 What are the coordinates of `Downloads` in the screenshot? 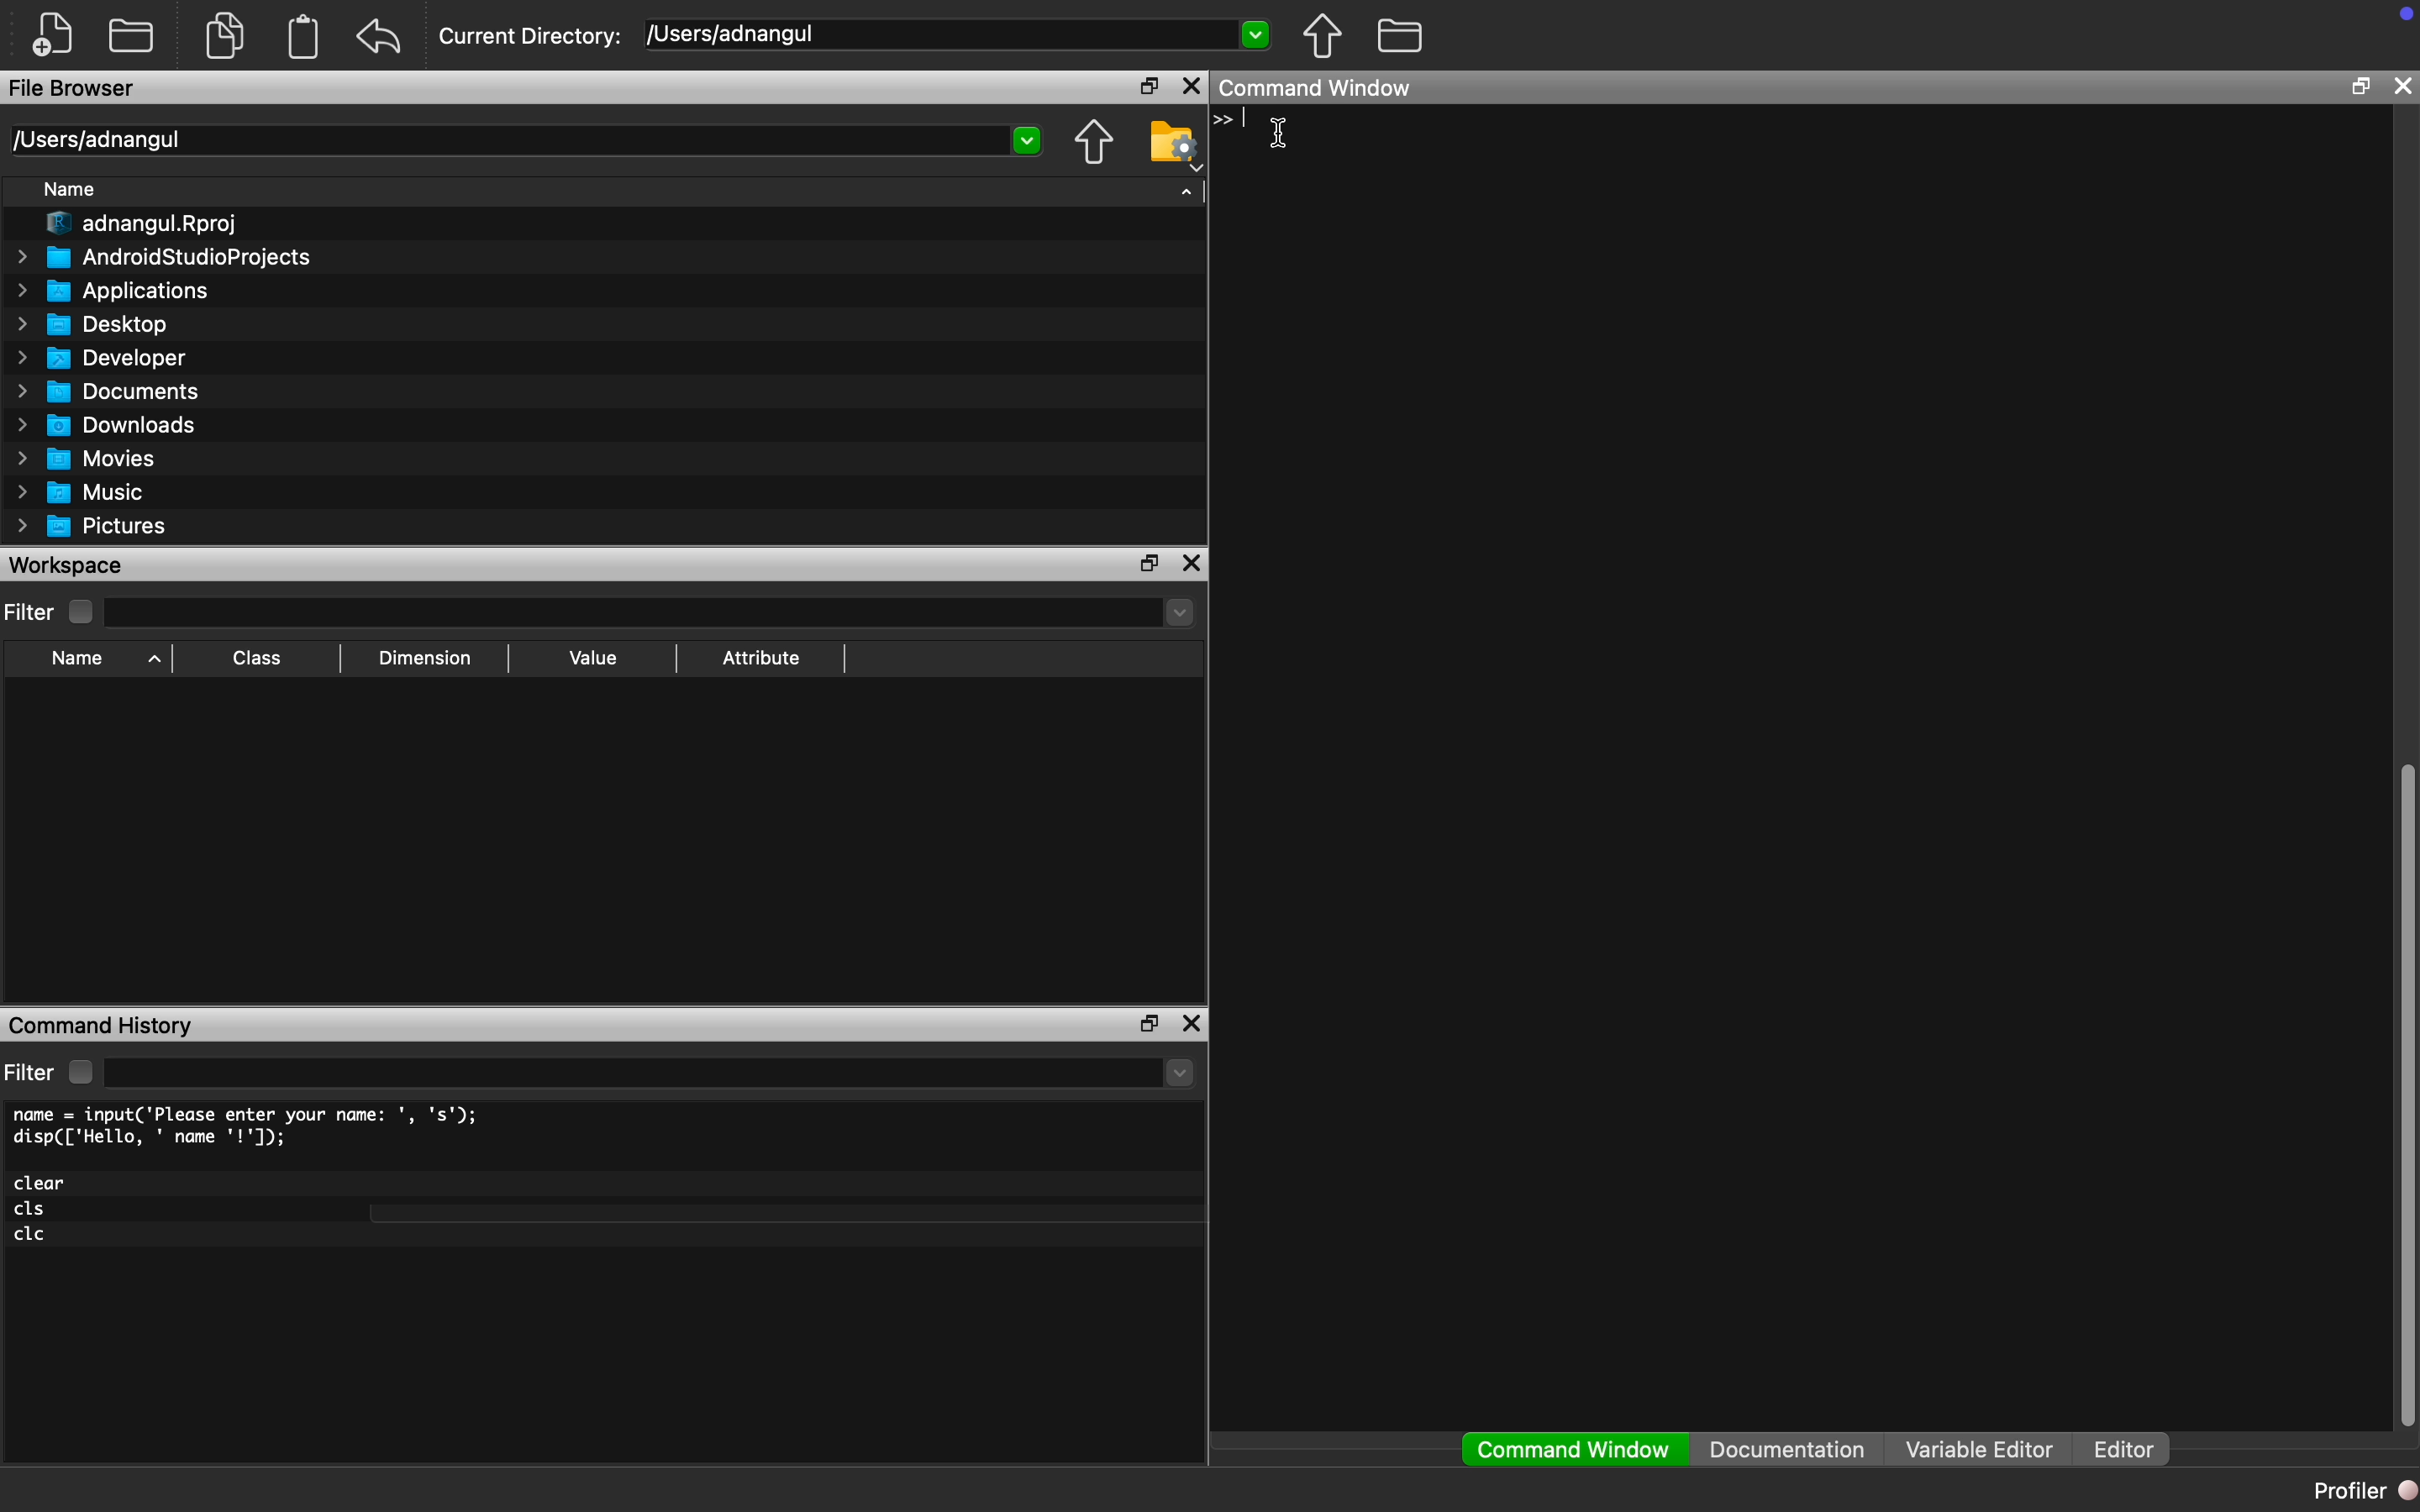 It's located at (109, 424).